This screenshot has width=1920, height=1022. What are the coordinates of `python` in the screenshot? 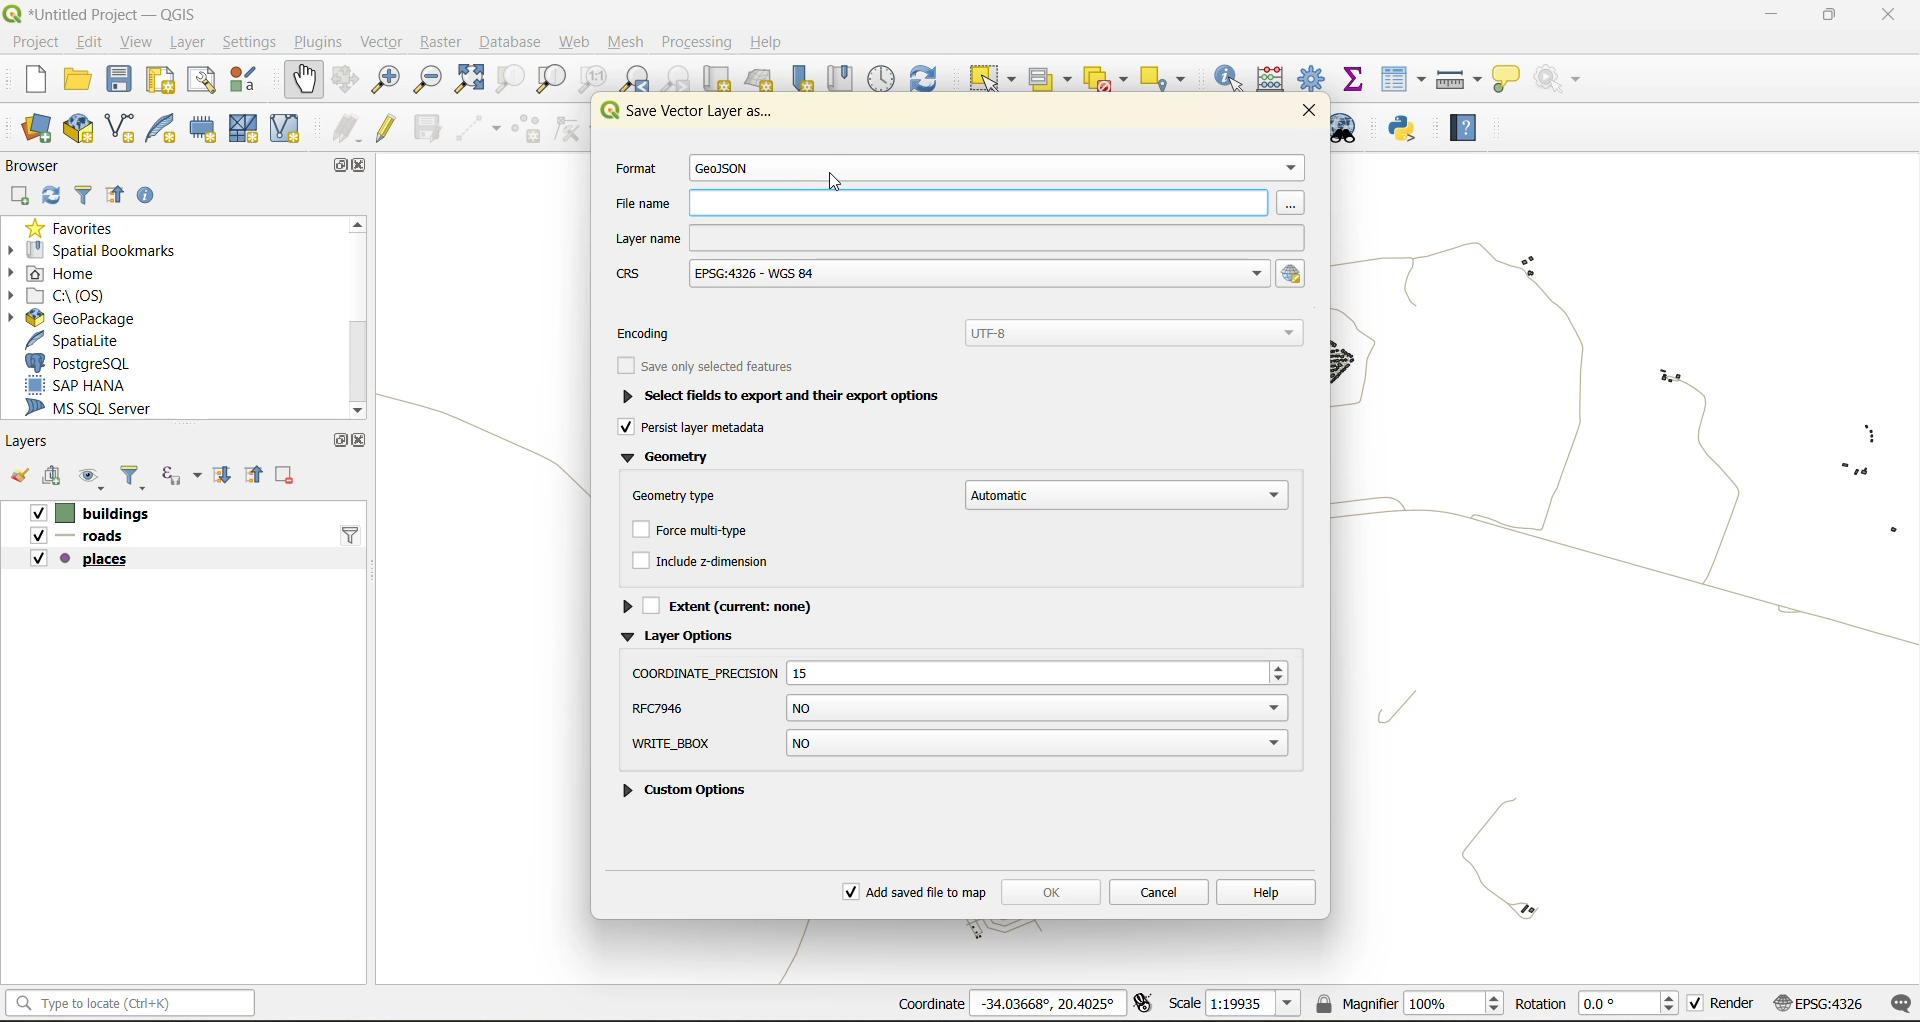 It's located at (1409, 131).